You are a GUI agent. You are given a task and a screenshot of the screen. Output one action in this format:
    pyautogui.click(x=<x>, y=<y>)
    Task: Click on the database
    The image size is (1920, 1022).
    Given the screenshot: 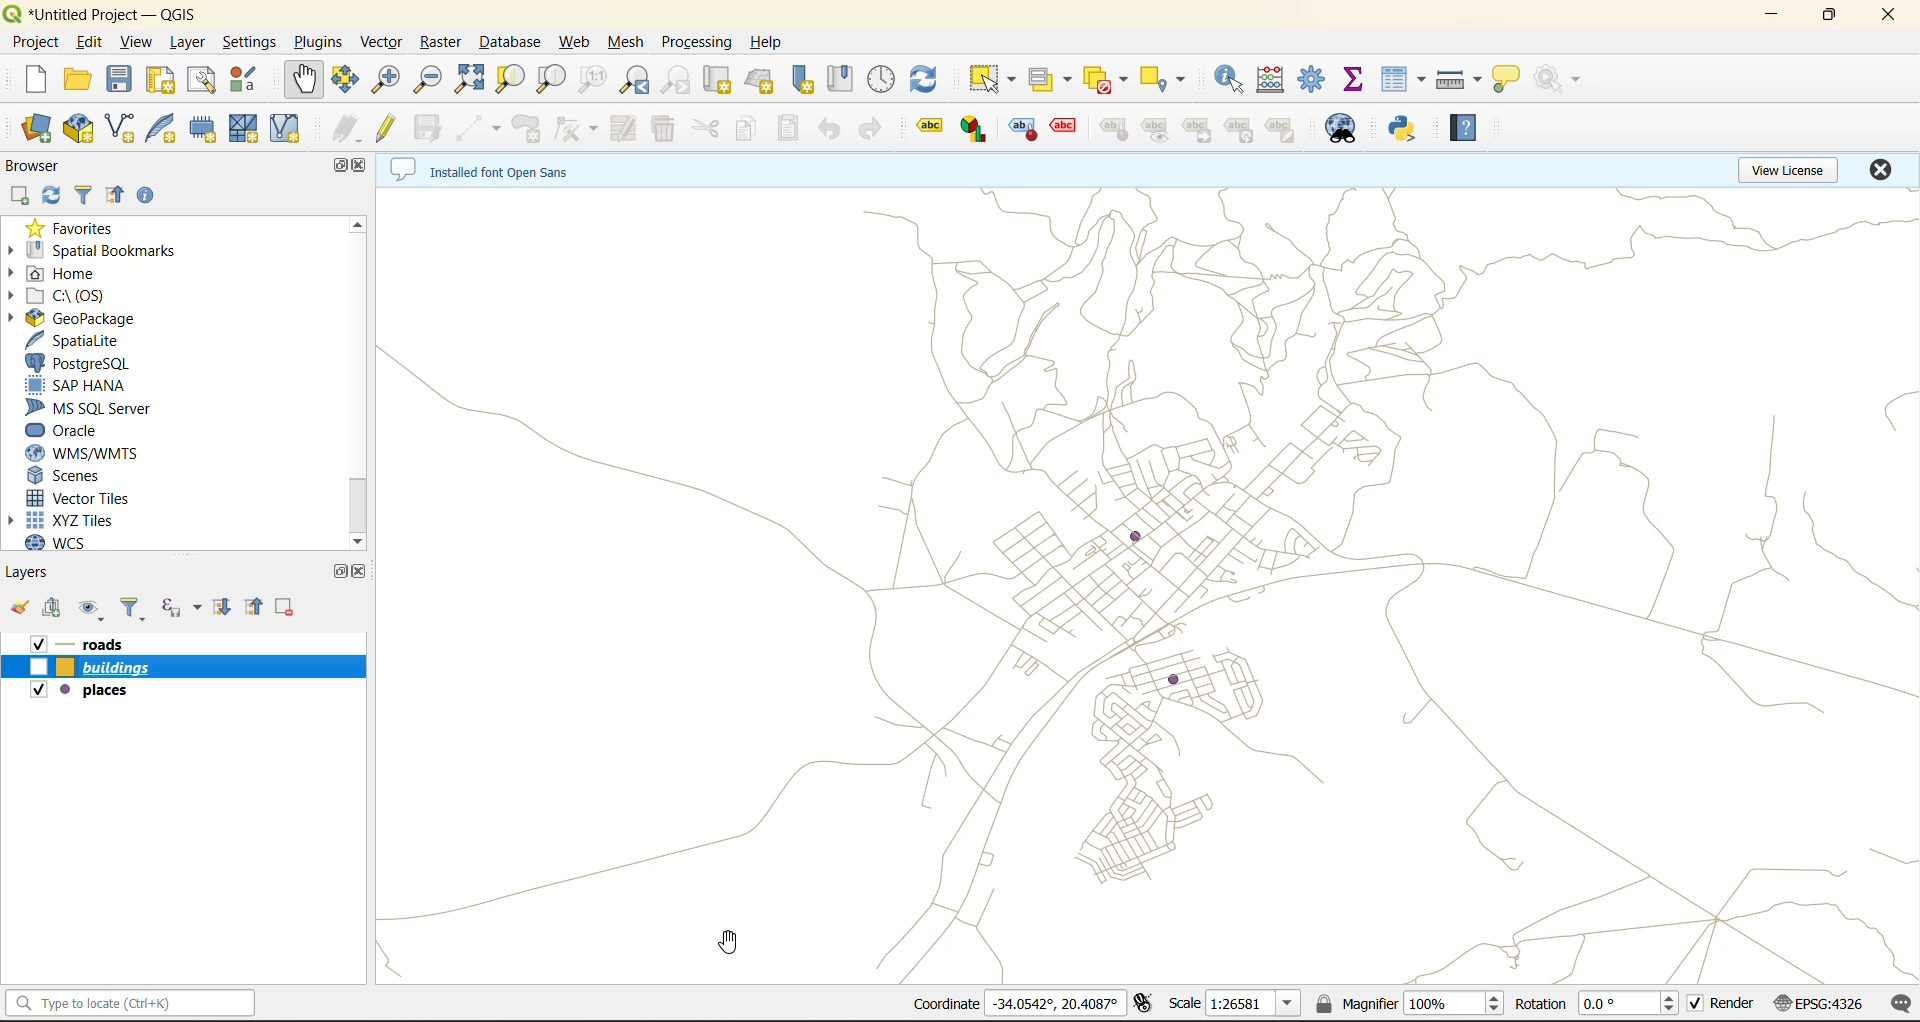 What is the action you would take?
    pyautogui.click(x=510, y=39)
    